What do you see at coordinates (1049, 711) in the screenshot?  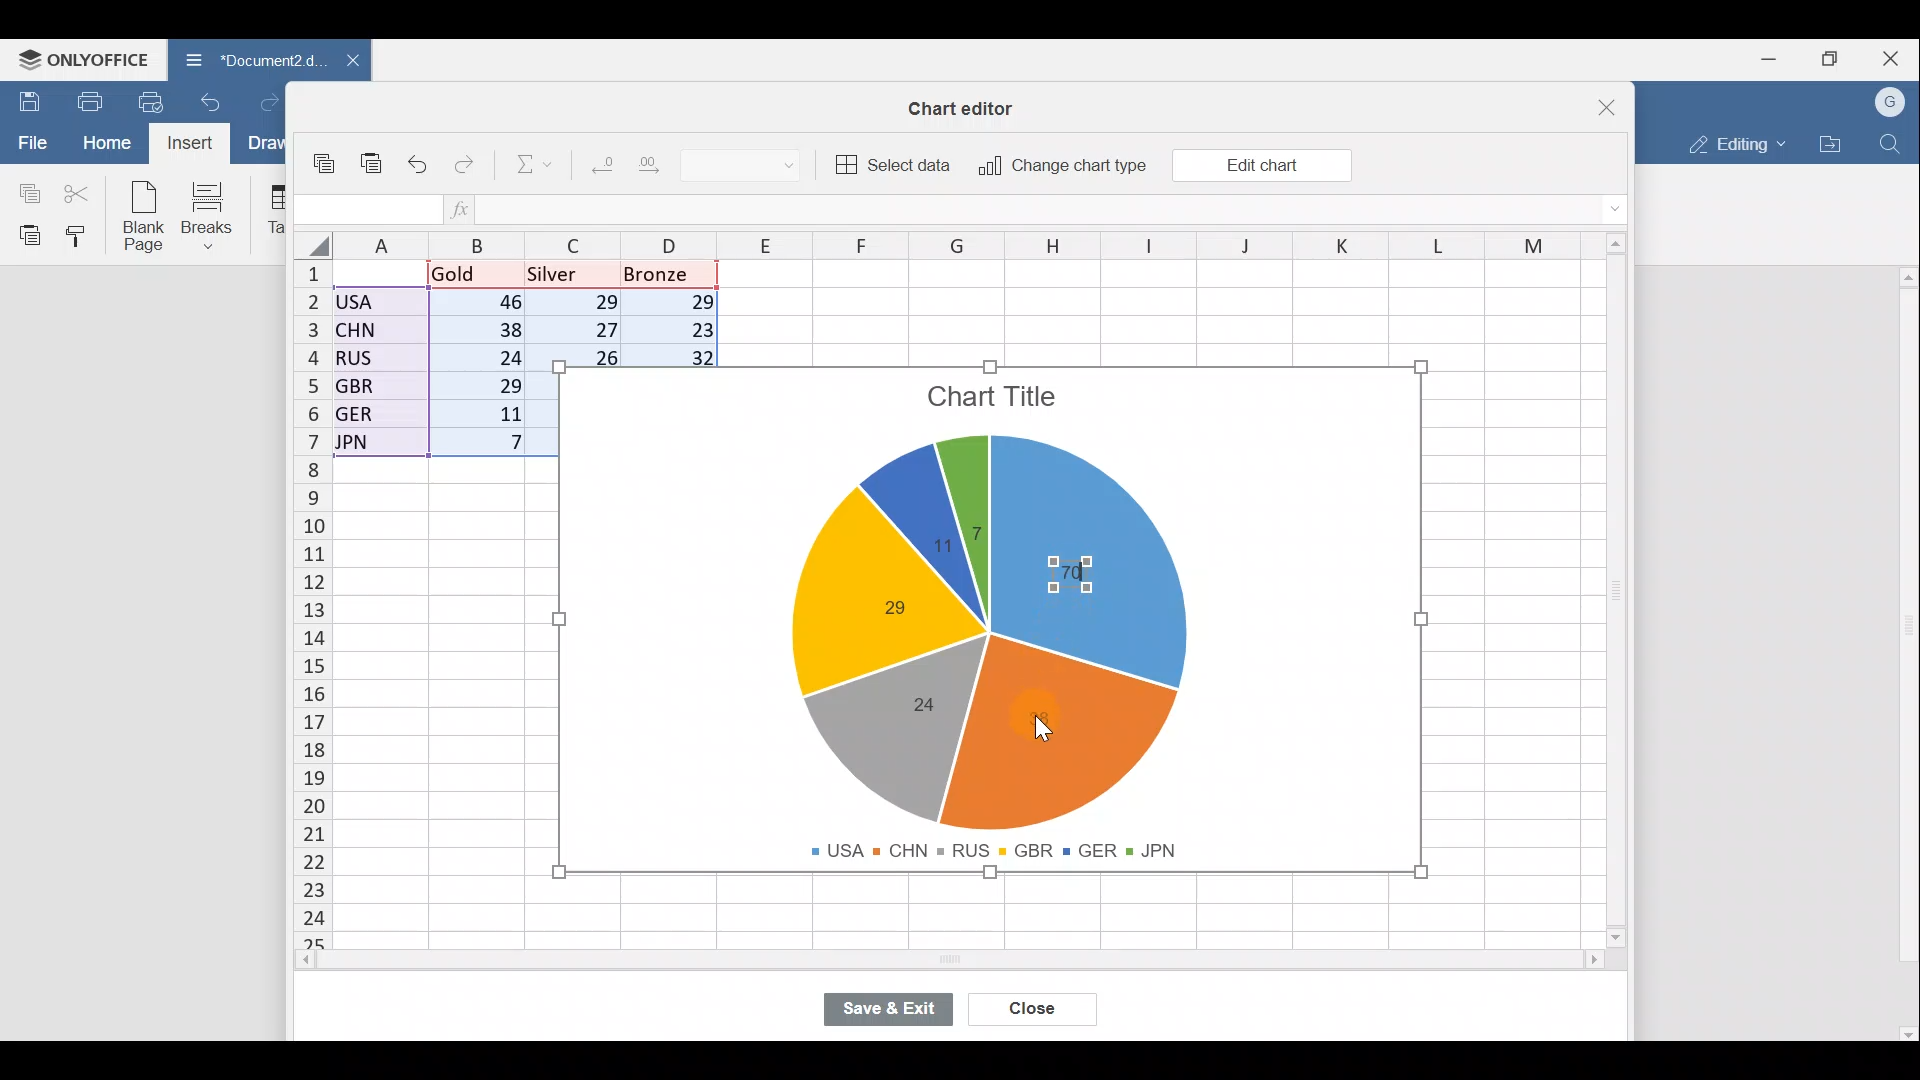 I see `Cursor on chart label` at bounding box center [1049, 711].